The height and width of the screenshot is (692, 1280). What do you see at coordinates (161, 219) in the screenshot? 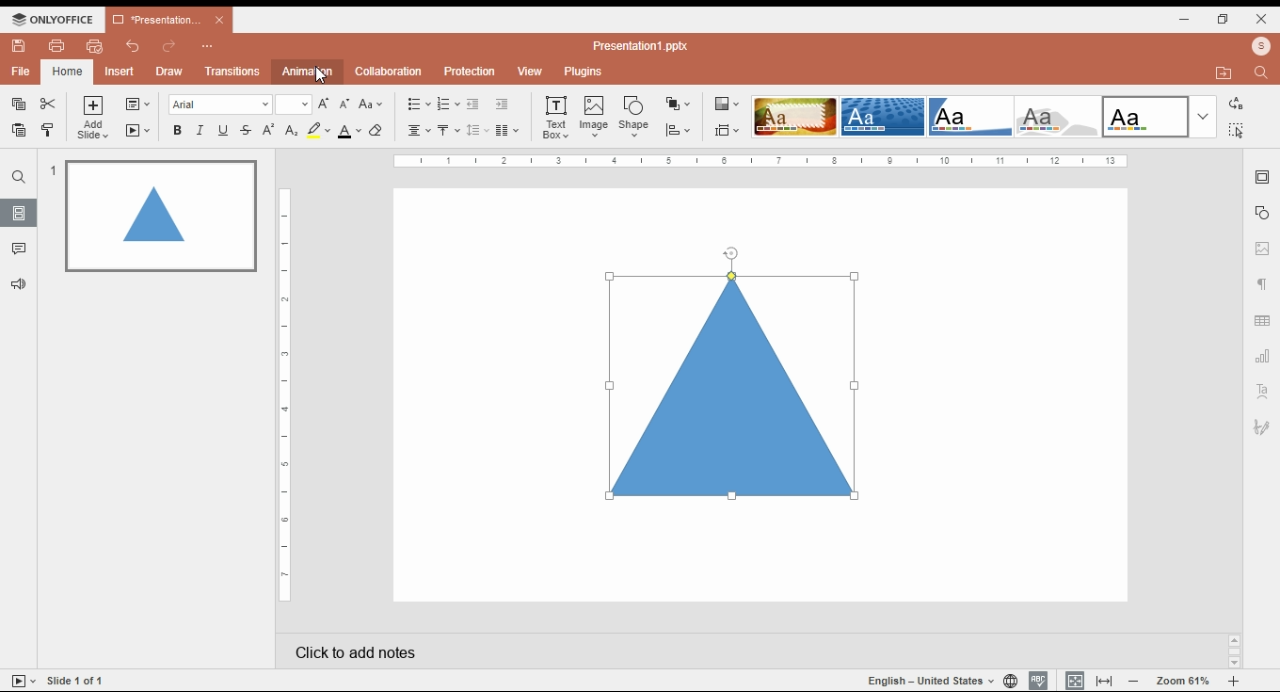
I see `slide 1` at bounding box center [161, 219].